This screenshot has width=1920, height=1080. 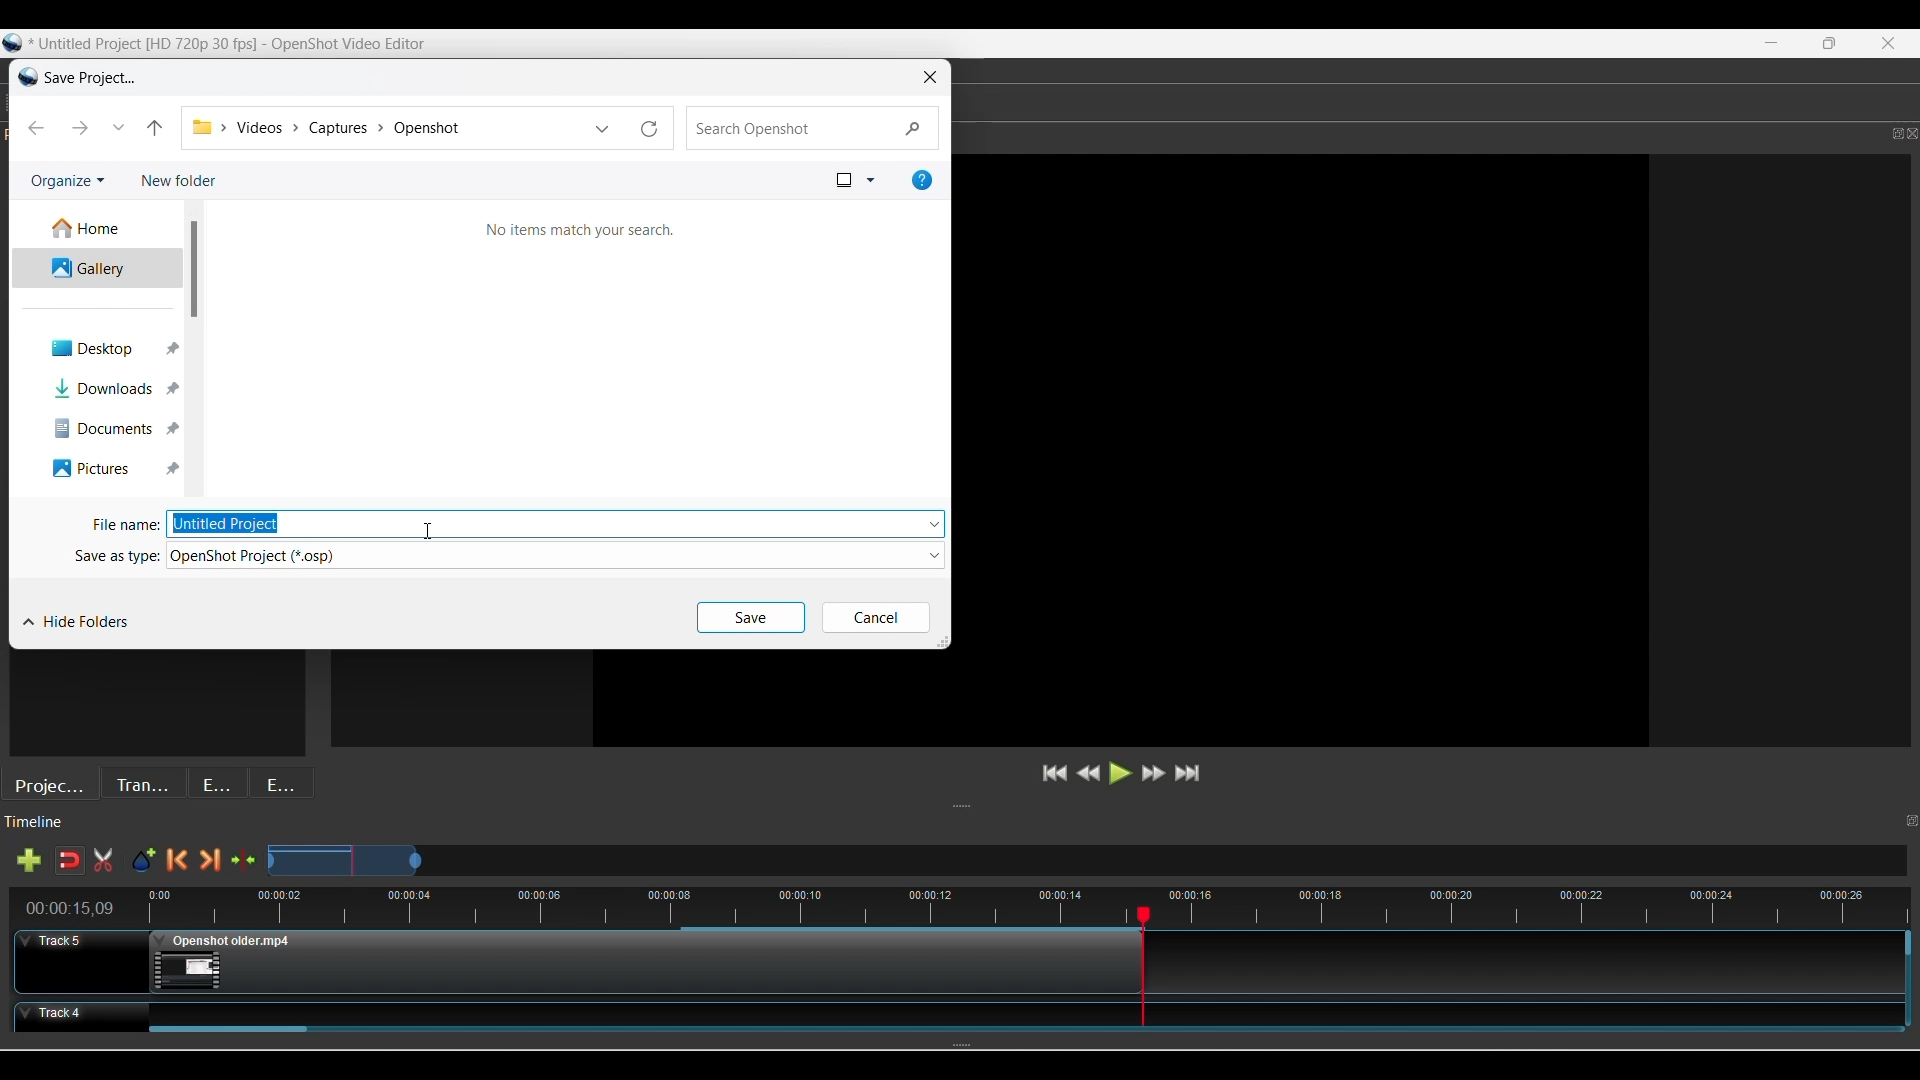 I want to click on Vertical slide bar, so click(x=194, y=270).